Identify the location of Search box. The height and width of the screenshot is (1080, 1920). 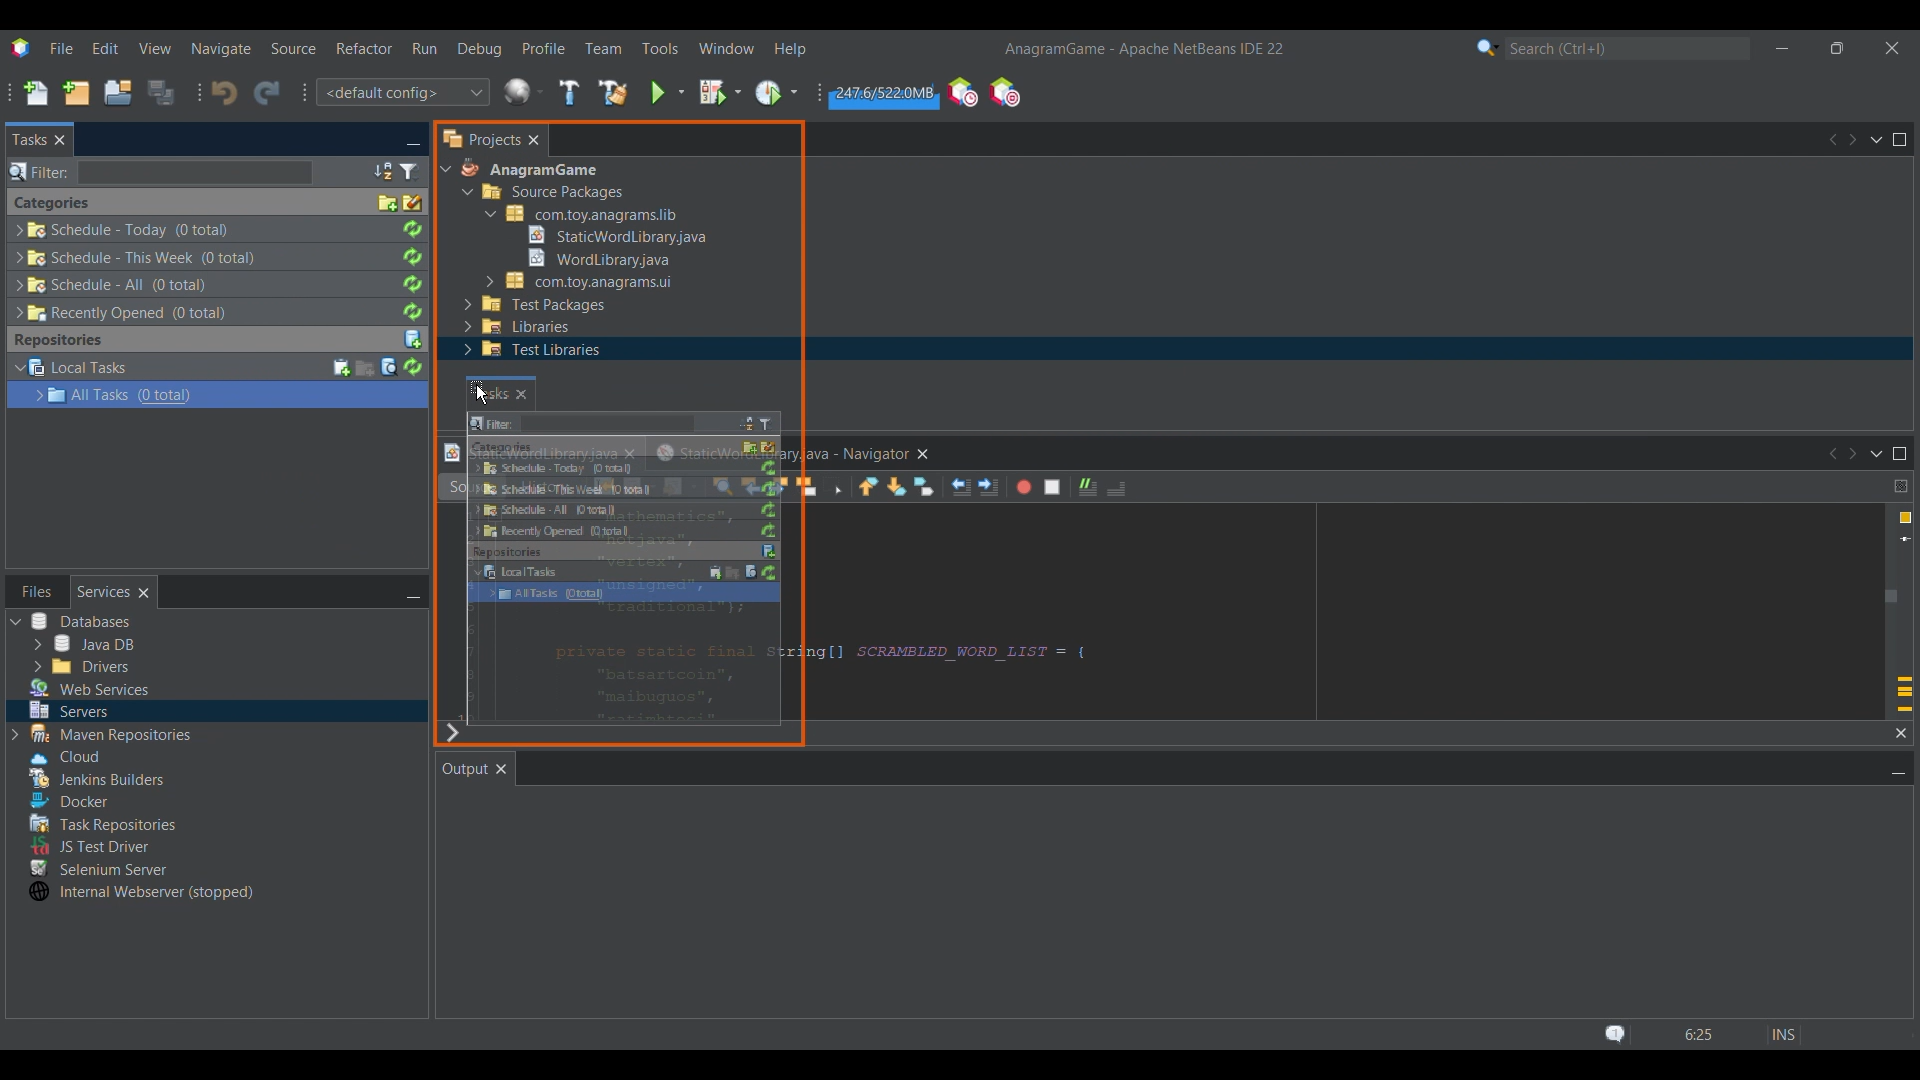
(195, 172).